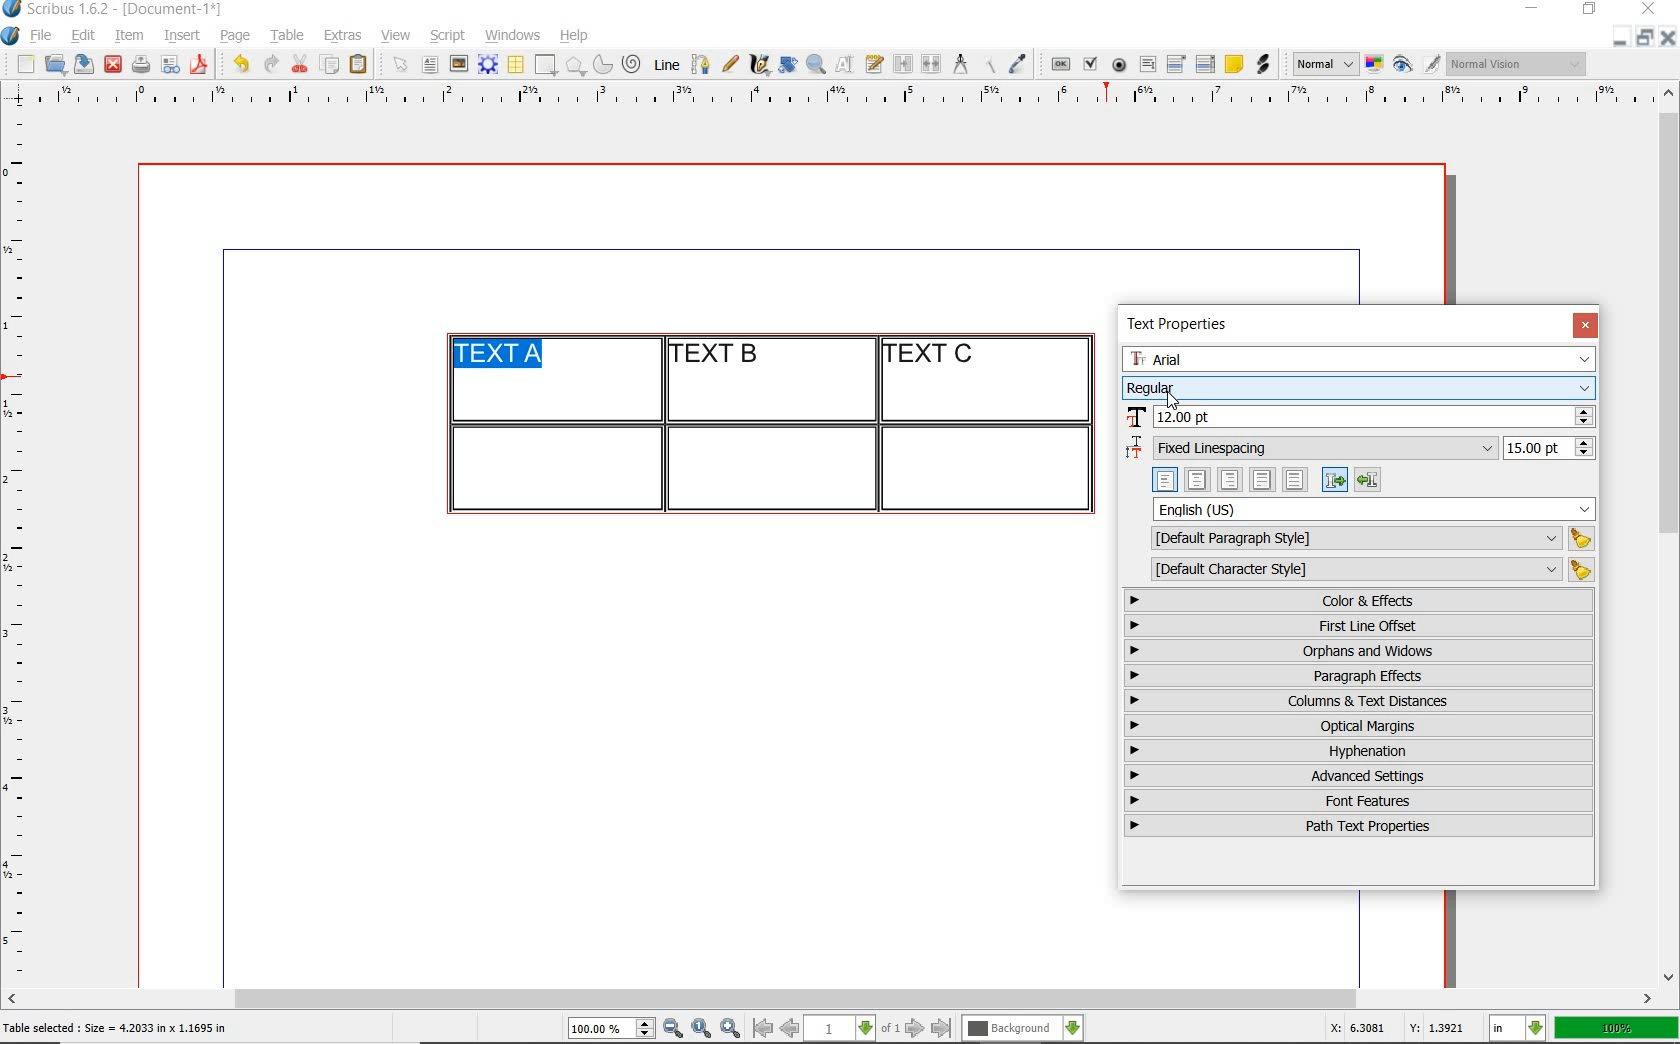 The image size is (1680, 1044). What do you see at coordinates (1061, 65) in the screenshot?
I see `pdf push button` at bounding box center [1061, 65].